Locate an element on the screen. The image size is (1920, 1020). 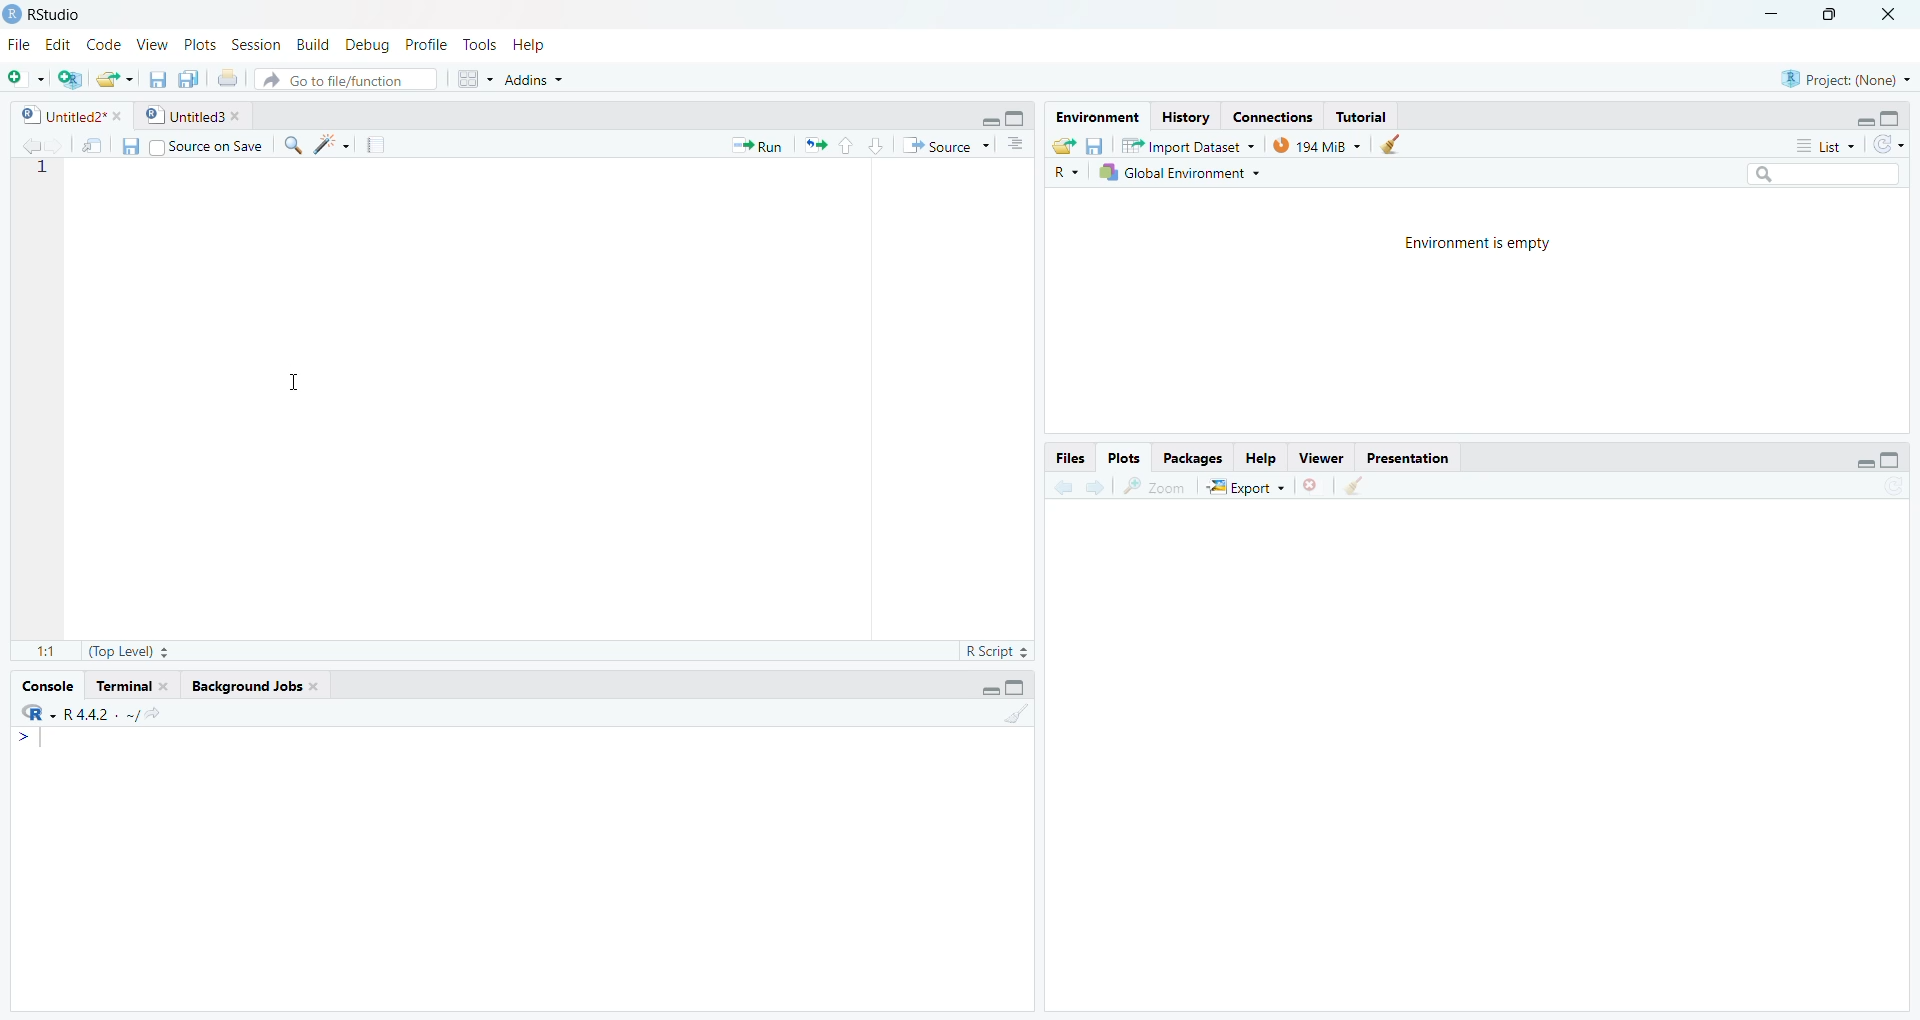
Project: (None)  is located at coordinates (1847, 78).